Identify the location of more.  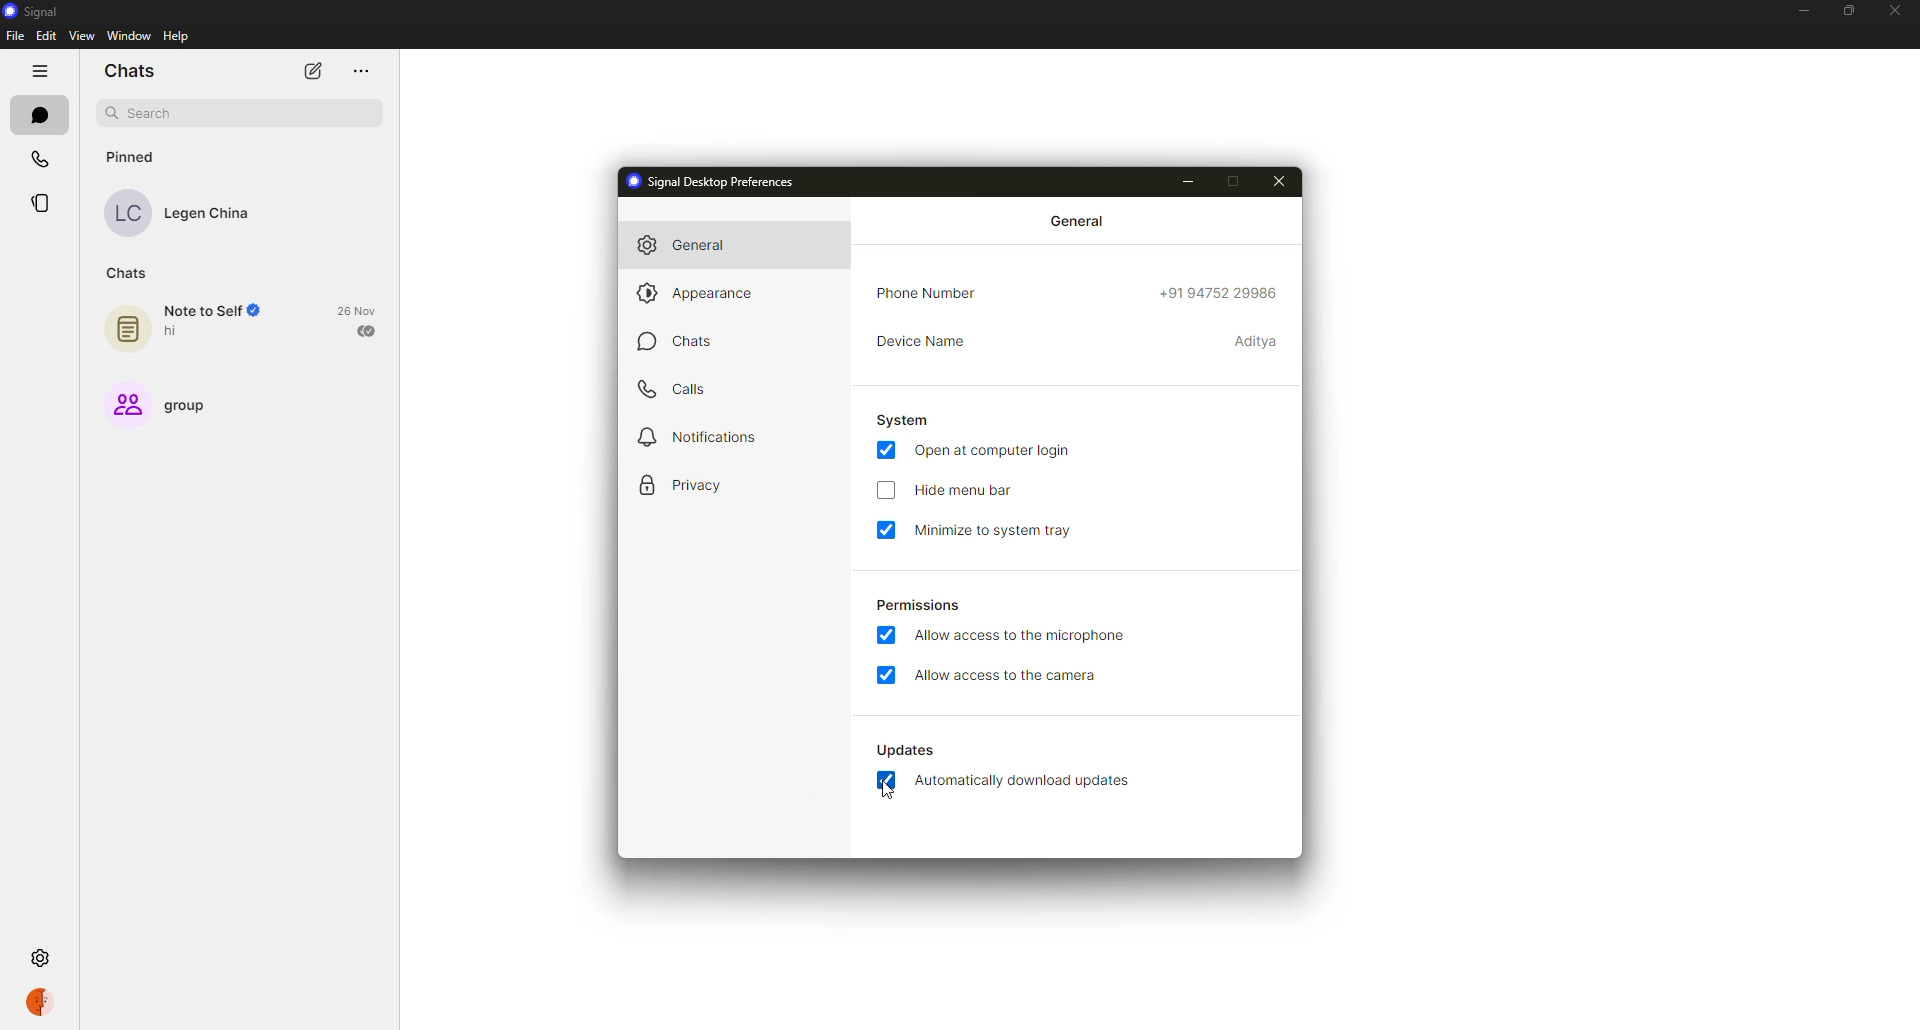
(360, 71).